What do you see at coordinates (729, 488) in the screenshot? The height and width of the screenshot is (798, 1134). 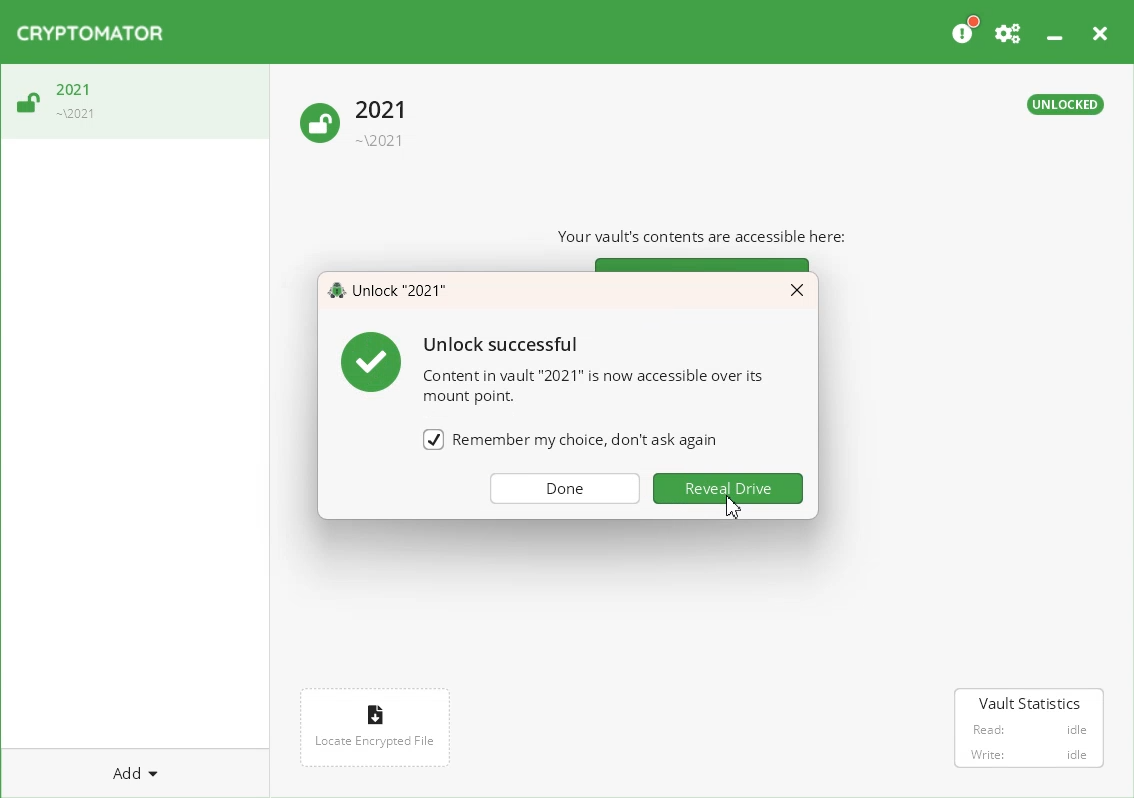 I see `Reveal Drive` at bounding box center [729, 488].